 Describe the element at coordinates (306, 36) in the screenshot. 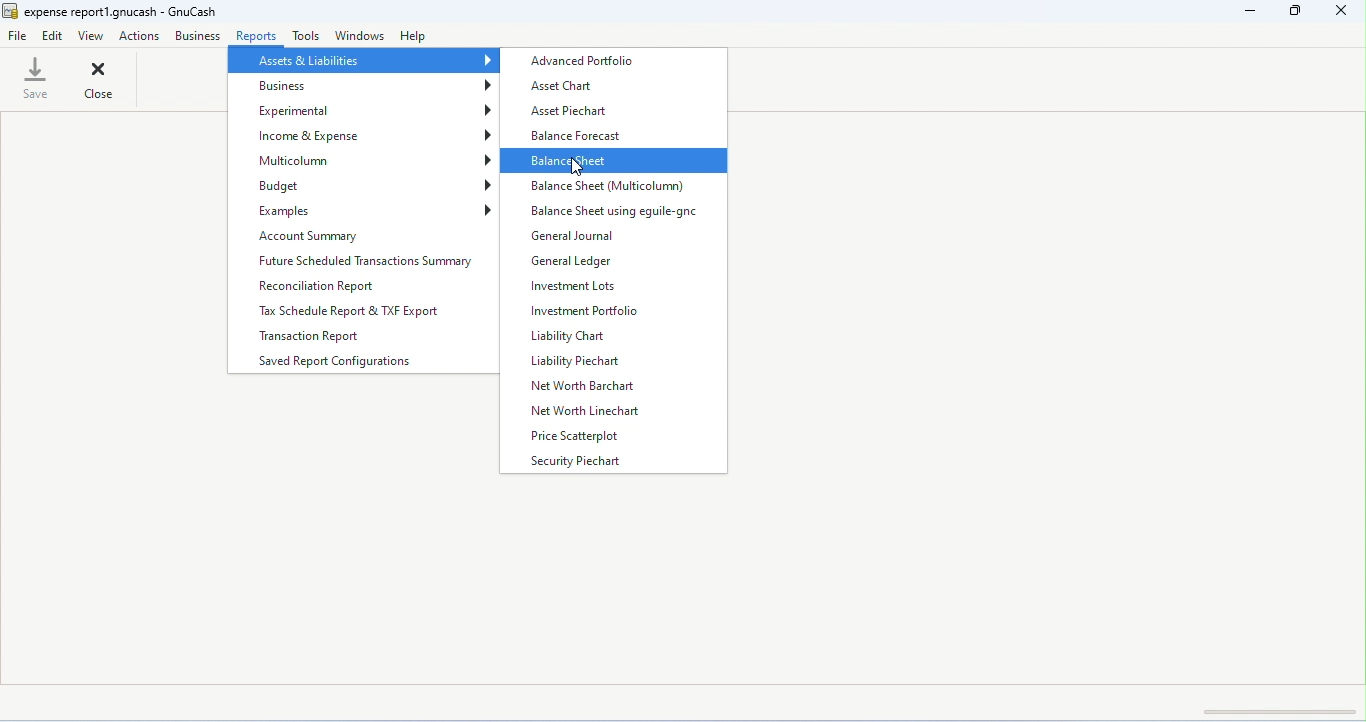

I see `tool` at that location.